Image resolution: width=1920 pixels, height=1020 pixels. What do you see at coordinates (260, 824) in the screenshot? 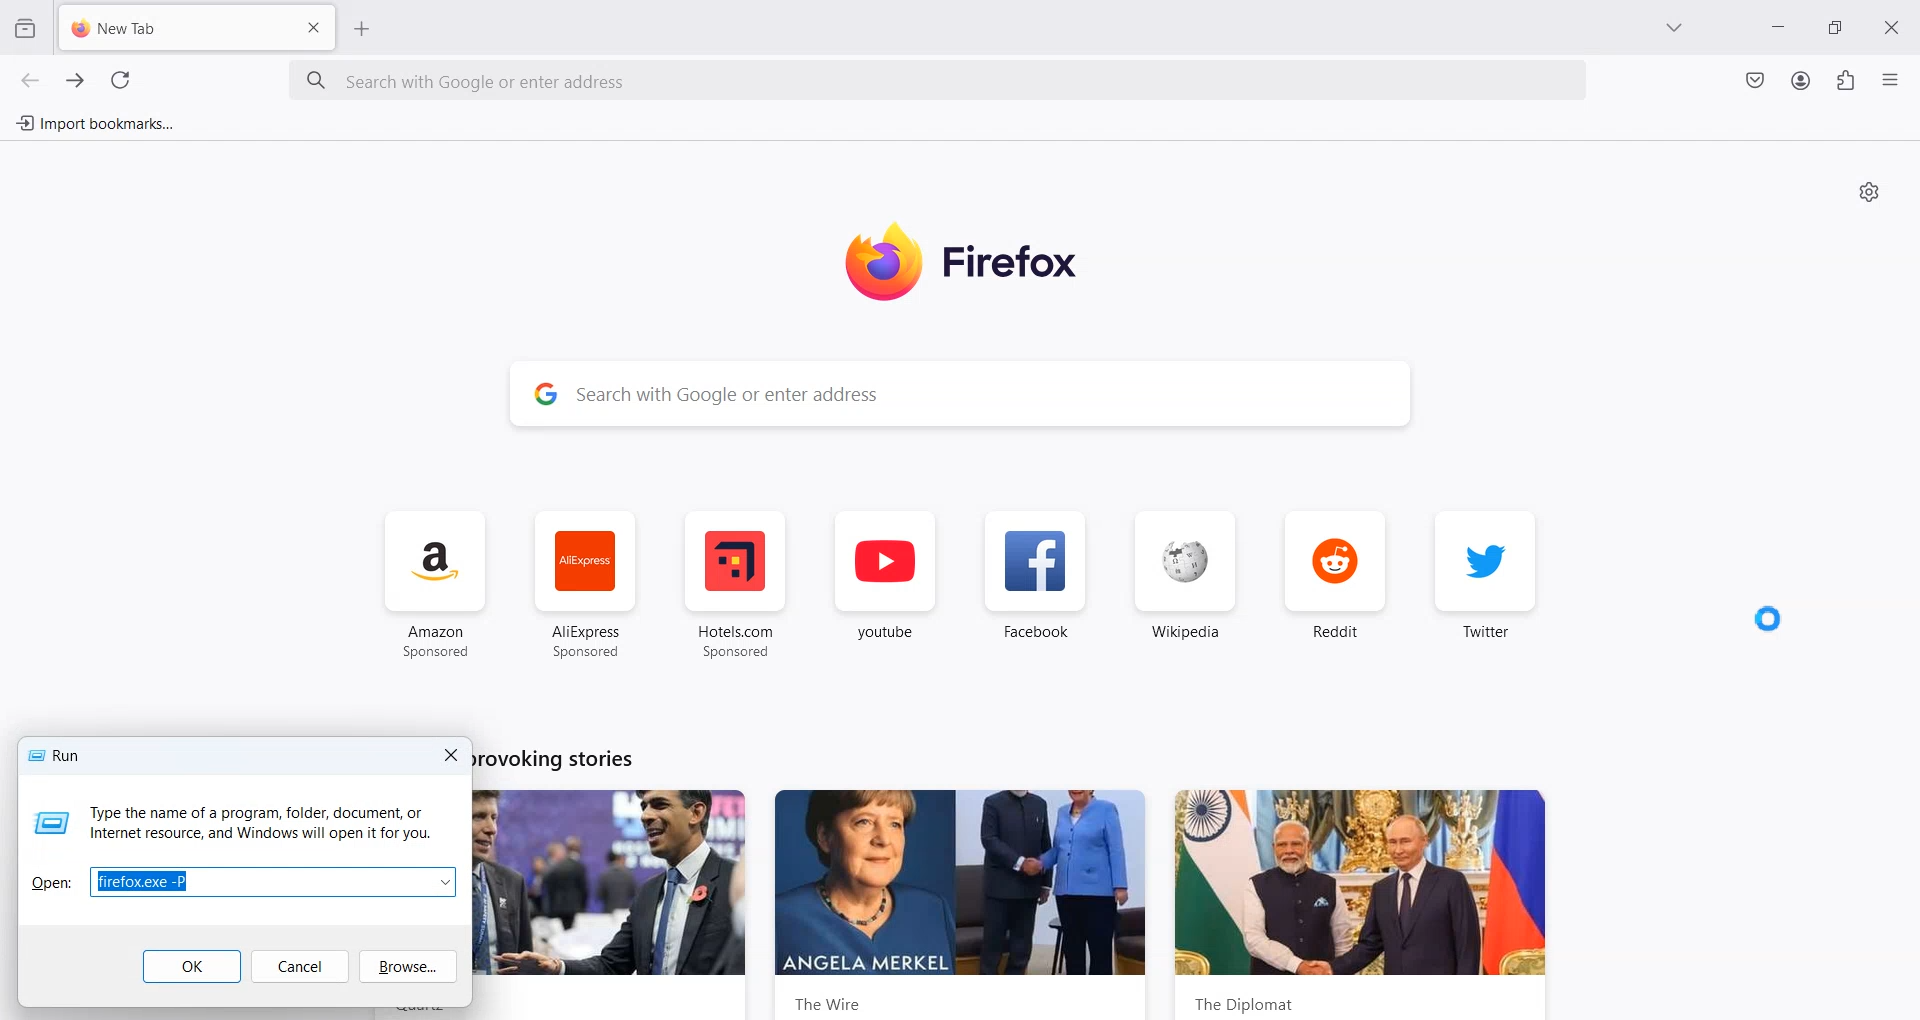
I see `Type the name of a program, folder, document, or
Internet resource, and Windows will open it for you.` at bounding box center [260, 824].